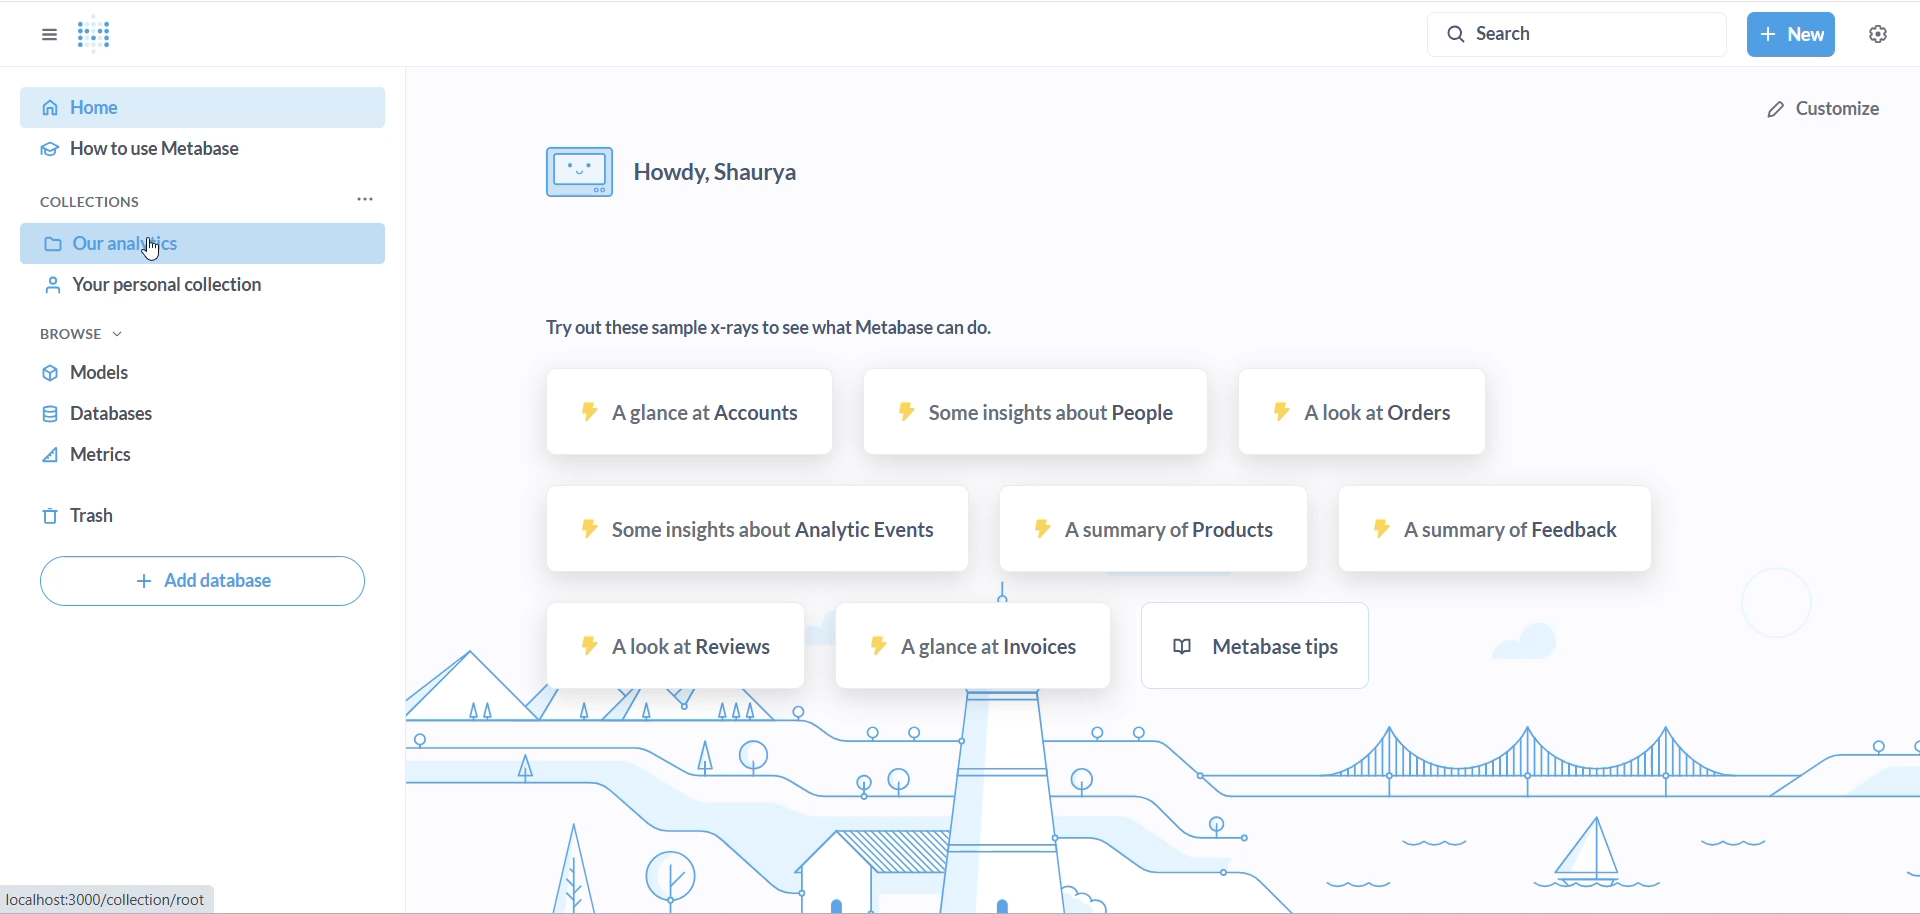 The image size is (1920, 914). Describe the element at coordinates (1255, 650) in the screenshot. I see `metabase tips` at that location.